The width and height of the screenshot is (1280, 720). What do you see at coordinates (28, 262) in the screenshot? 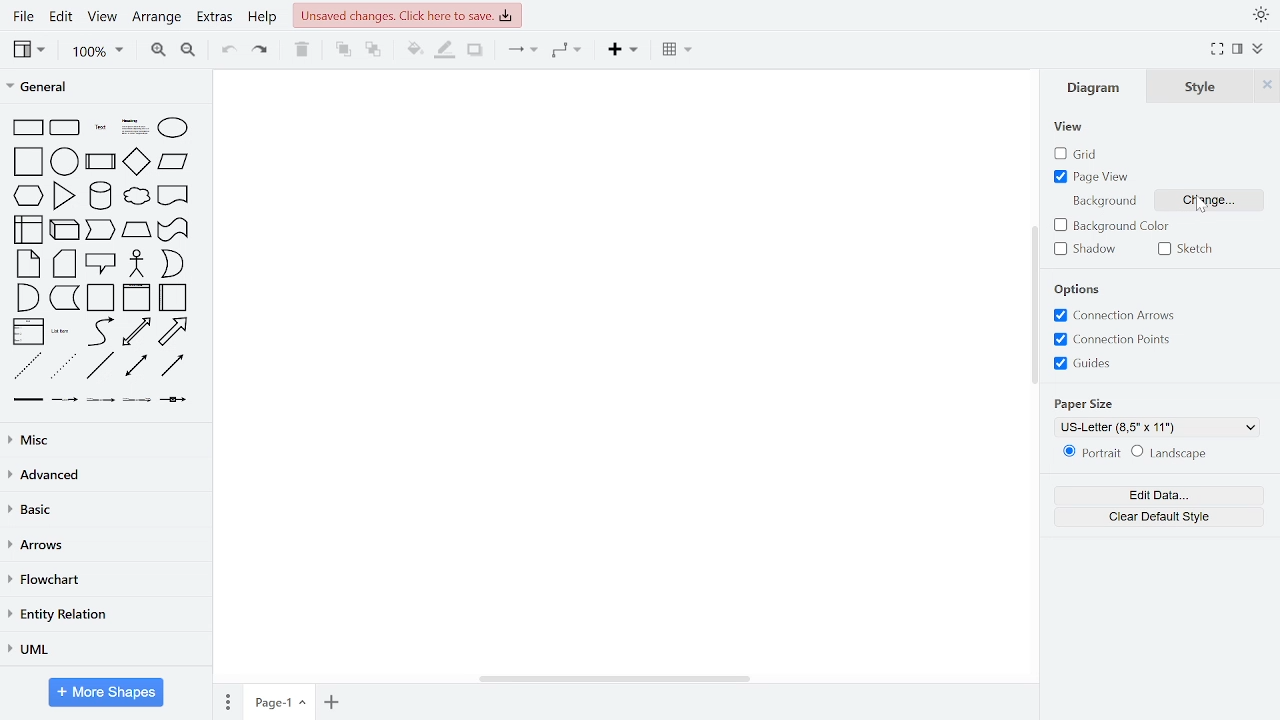
I see `general shapes` at bounding box center [28, 262].